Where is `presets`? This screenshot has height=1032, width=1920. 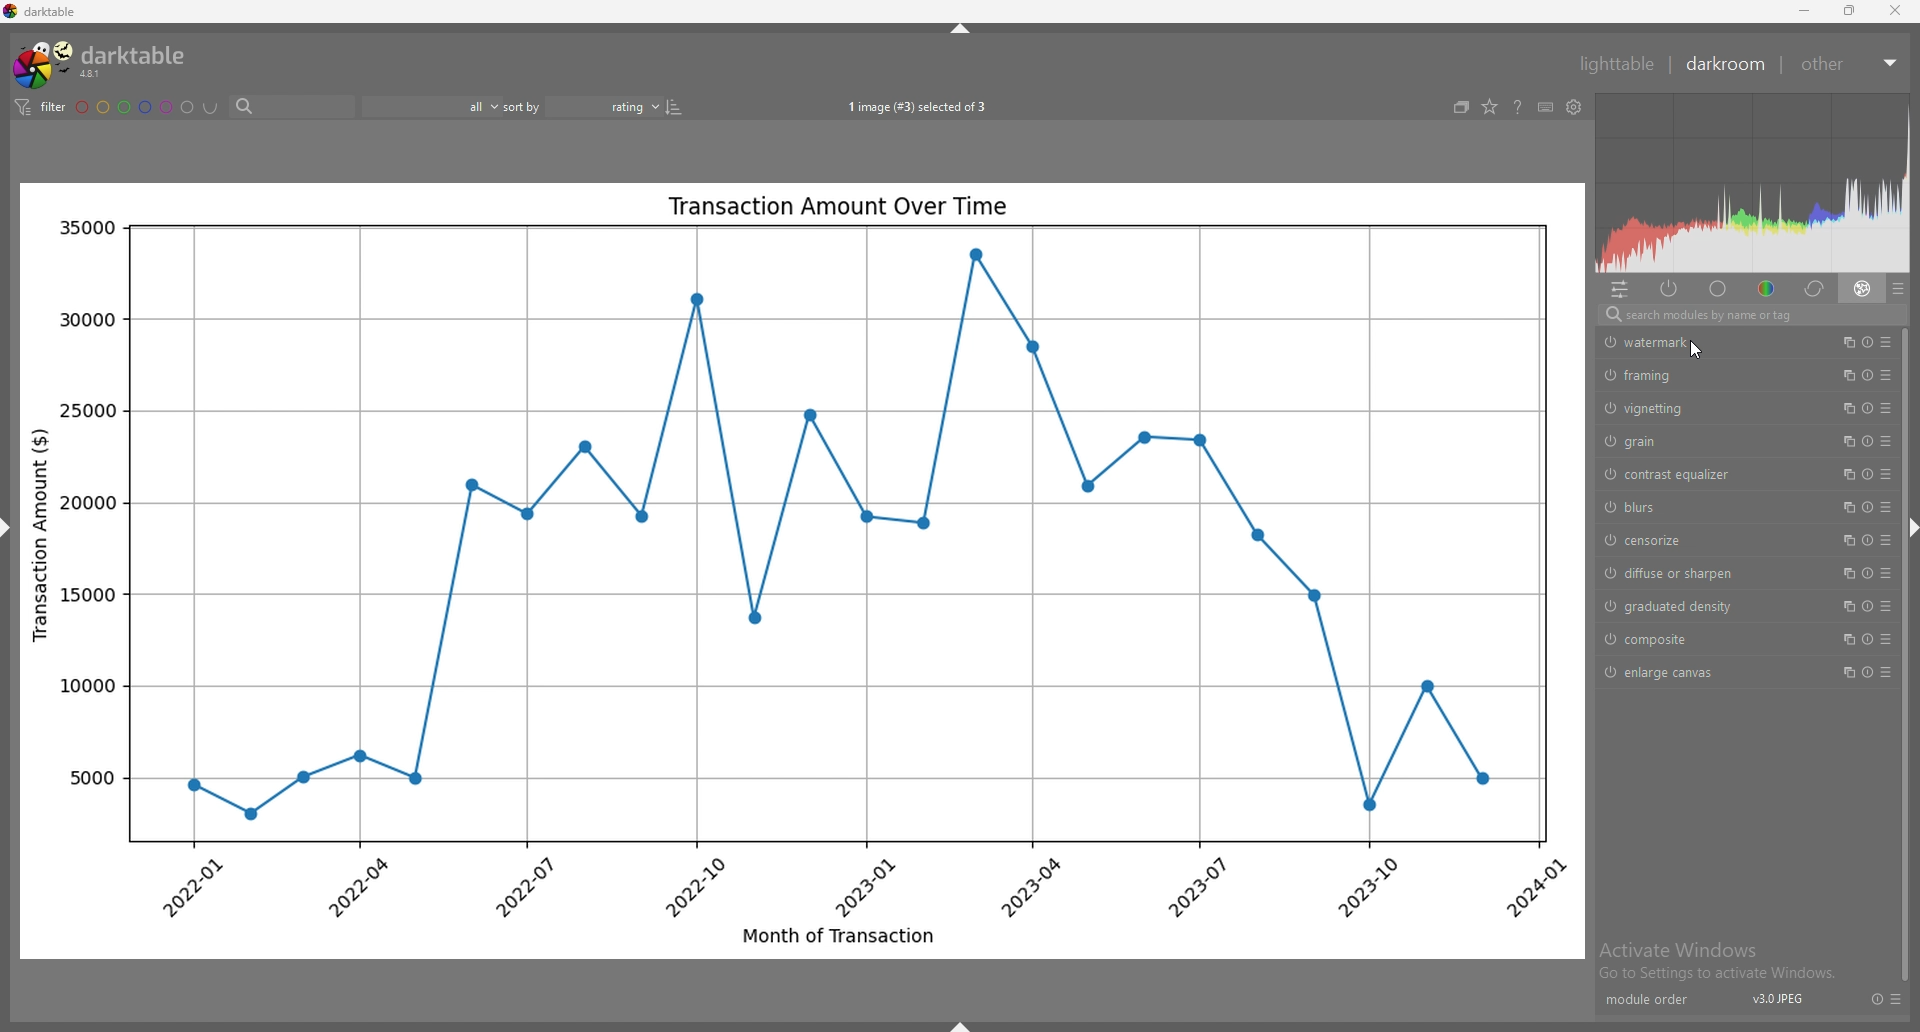 presets is located at coordinates (1887, 441).